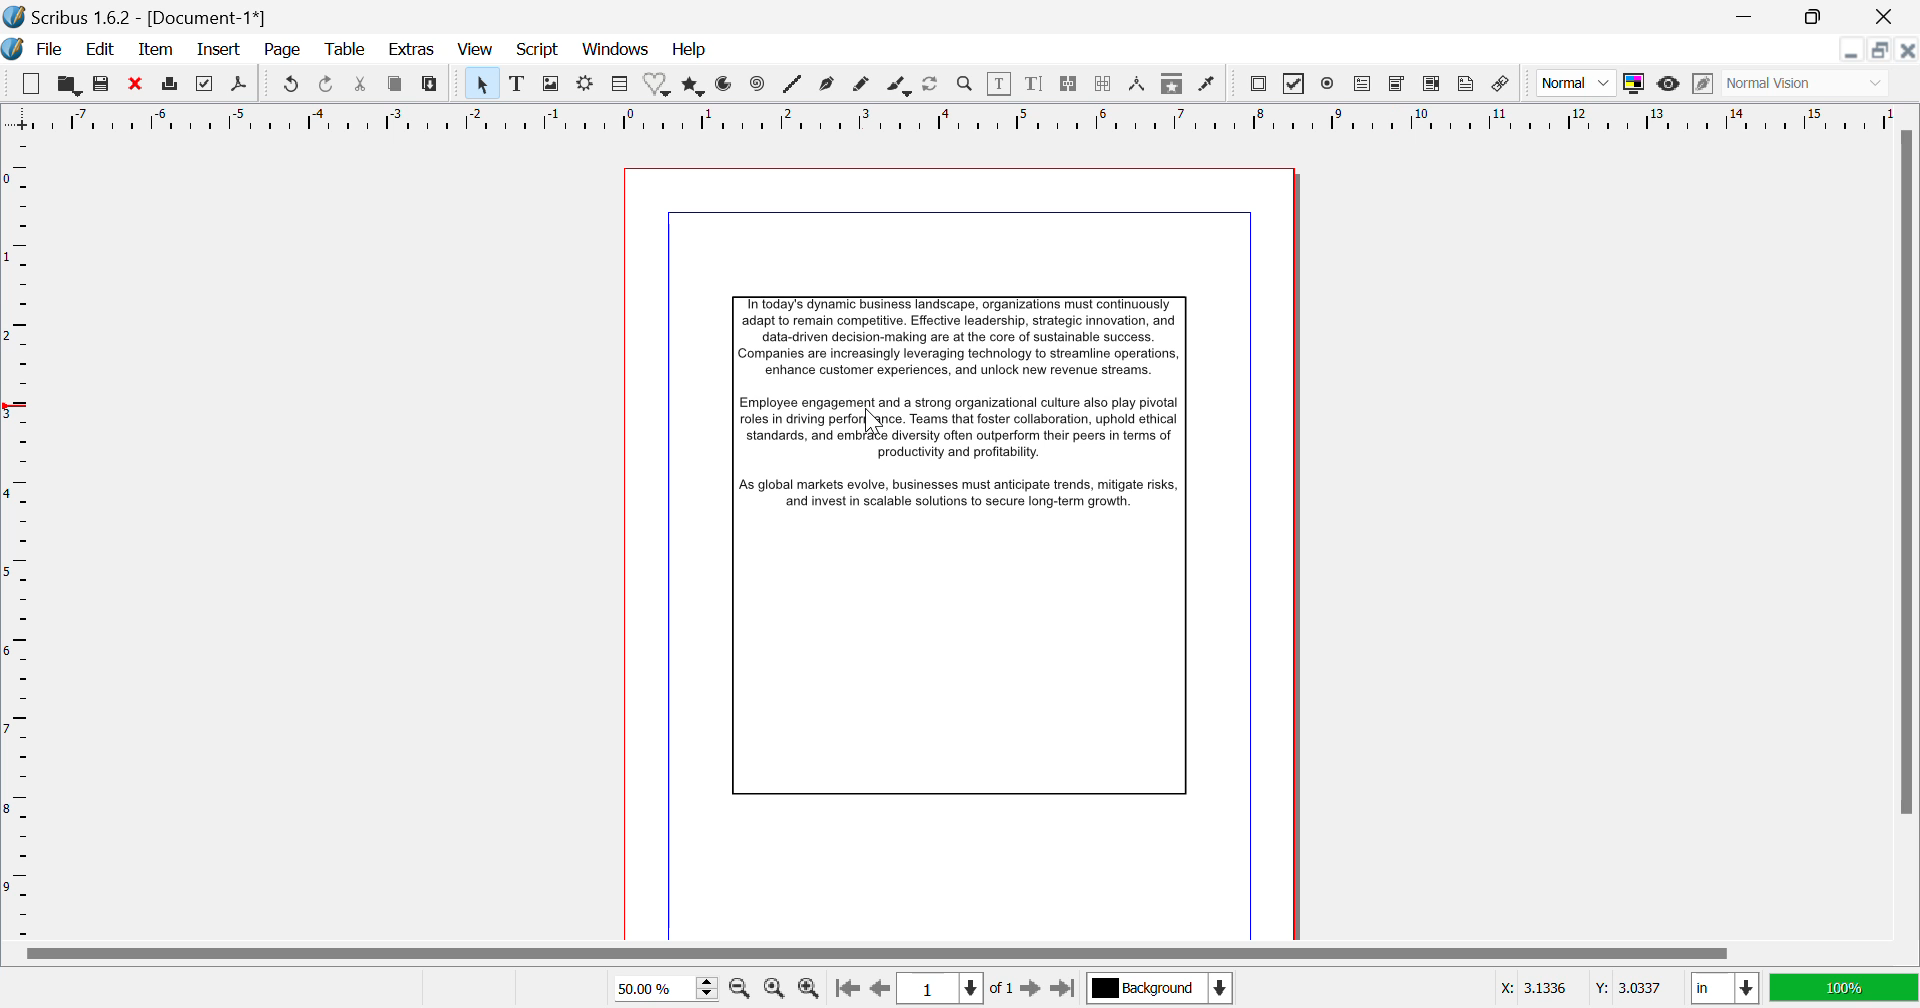 The height and width of the screenshot is (1008, 1920). What do you see at coordinates (1140, 86) in the screenshot?
I see `Measurements` at bounding box center [1140, 86].